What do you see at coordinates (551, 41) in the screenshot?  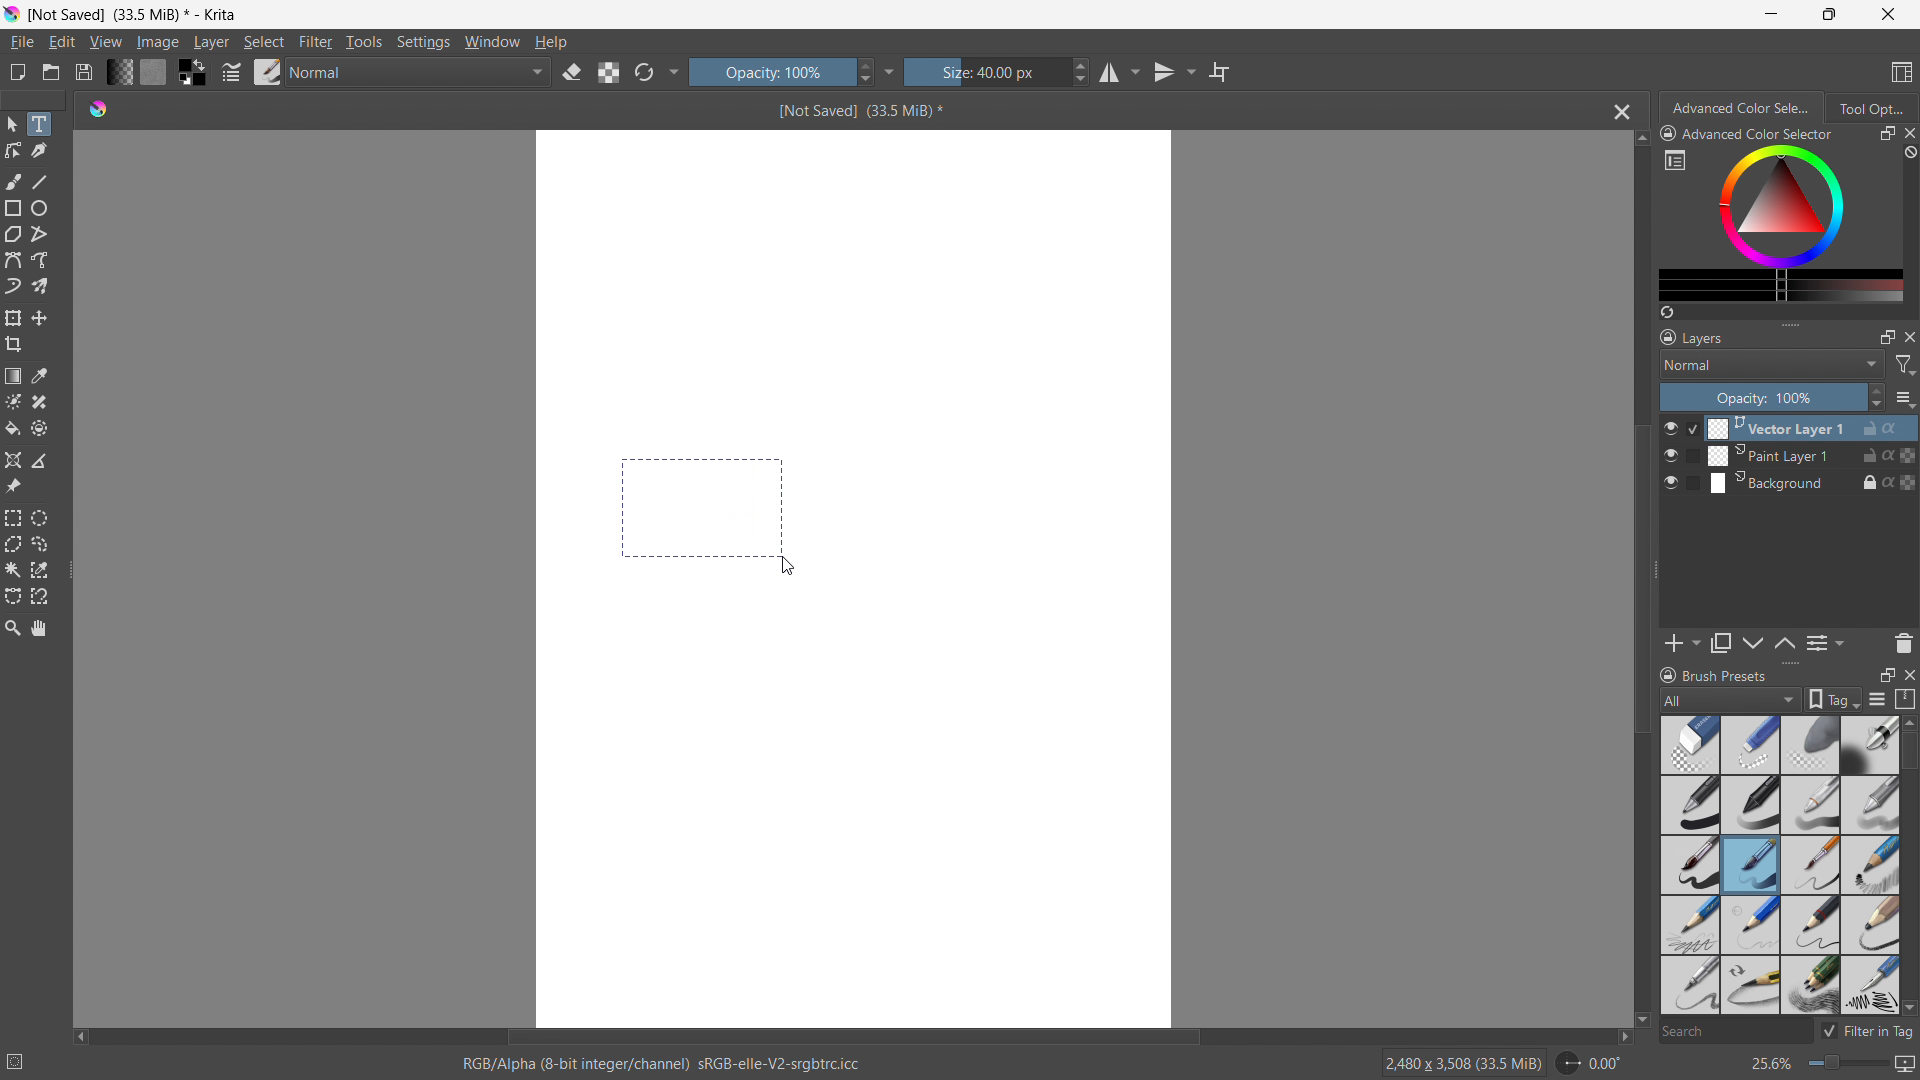 I see `help` at bounding box center [551, 41].